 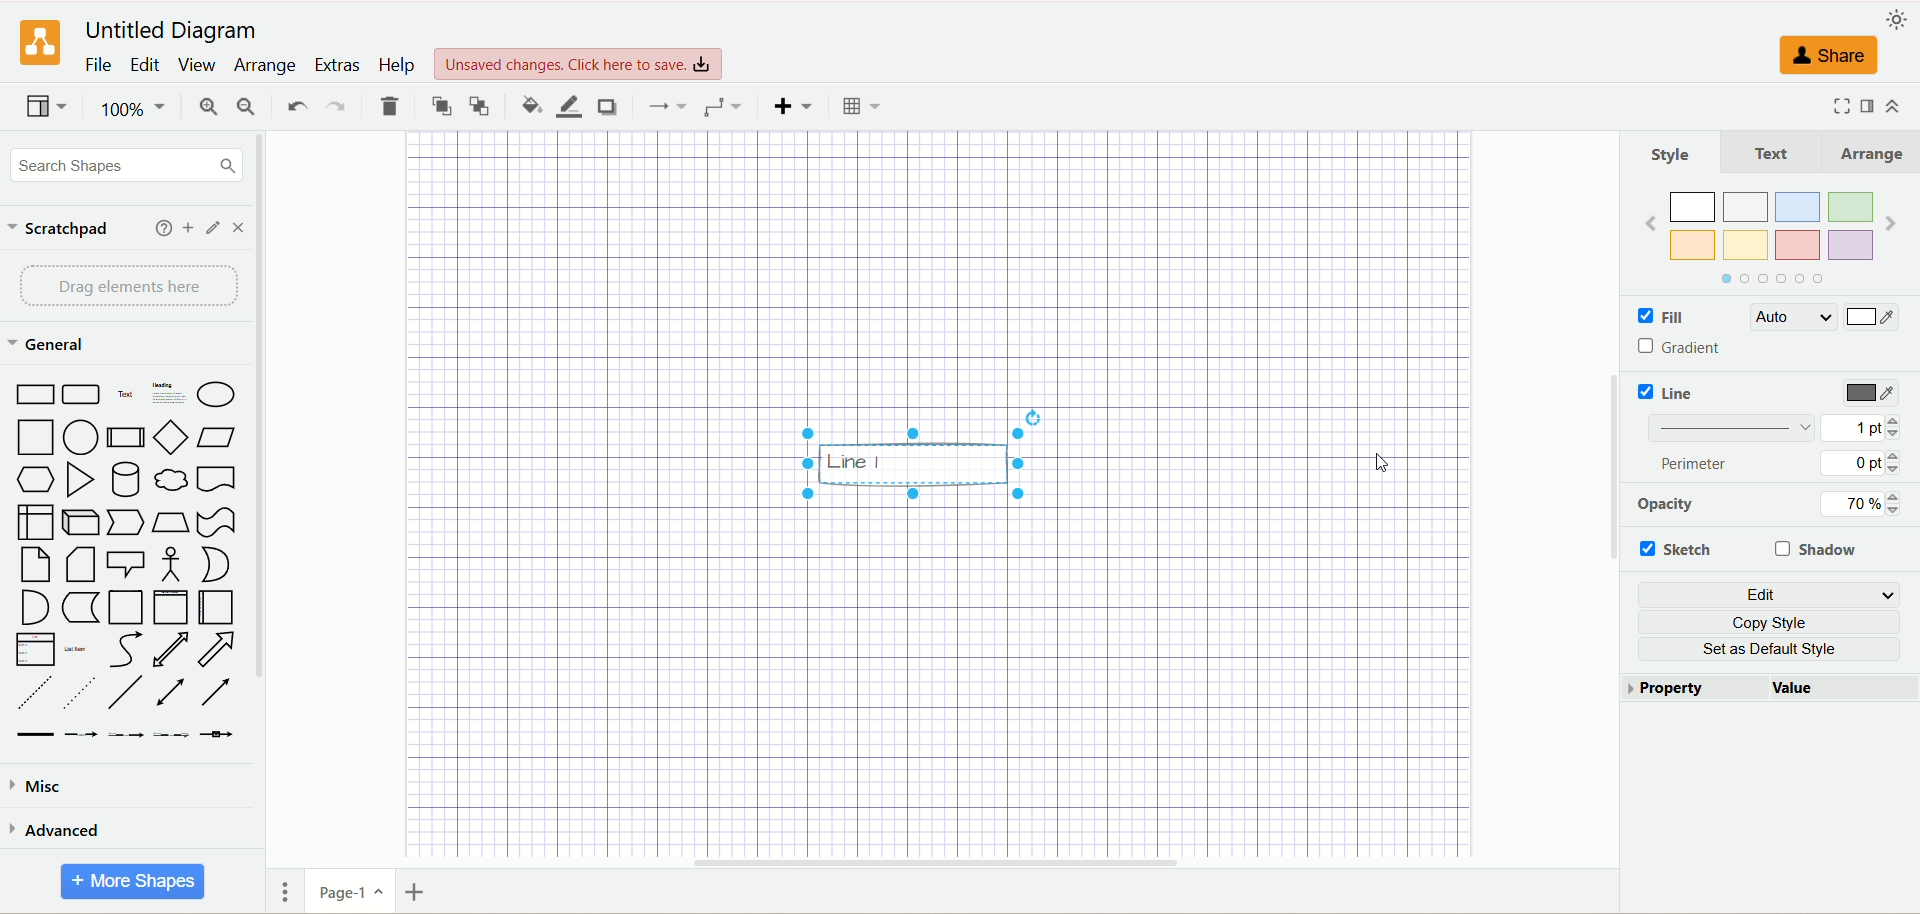 I want to click on Arrange, so click(x=1867, y=153).